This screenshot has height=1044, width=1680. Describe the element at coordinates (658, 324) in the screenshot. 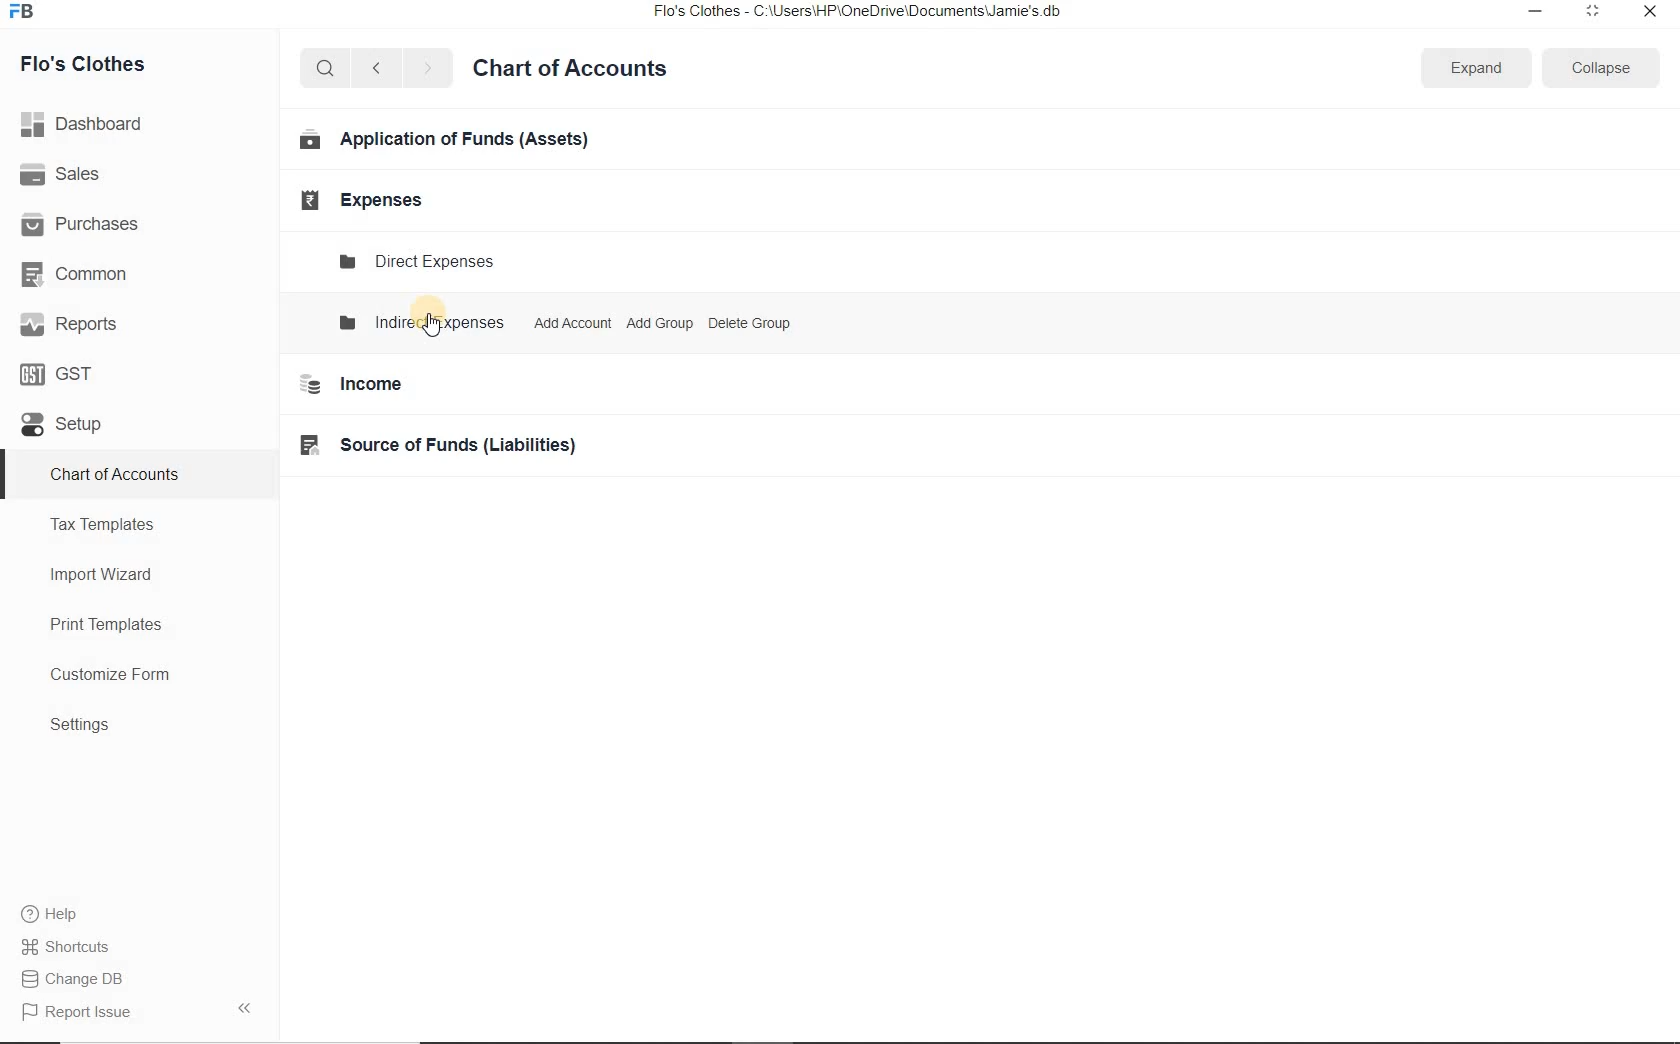

I see `Add Group` at that location.